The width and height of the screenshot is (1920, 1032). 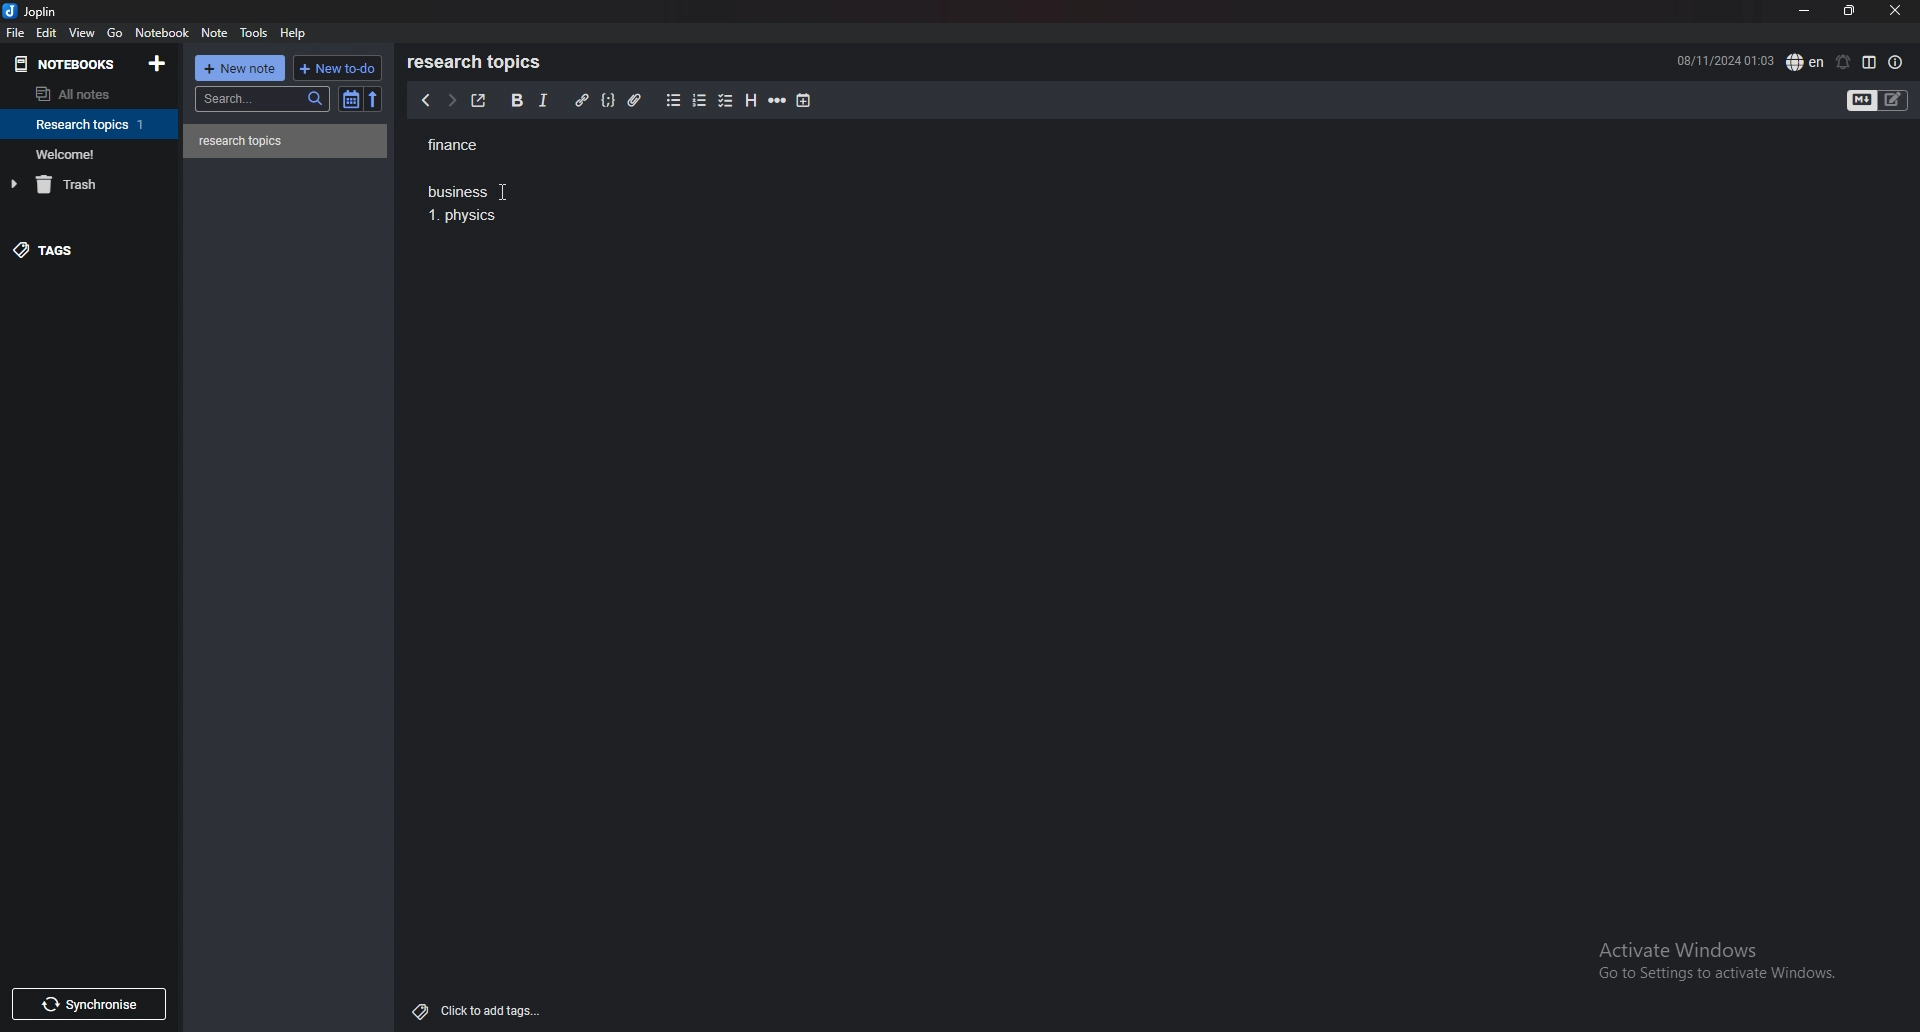 I want to click on file, so click(x=16, y=33).